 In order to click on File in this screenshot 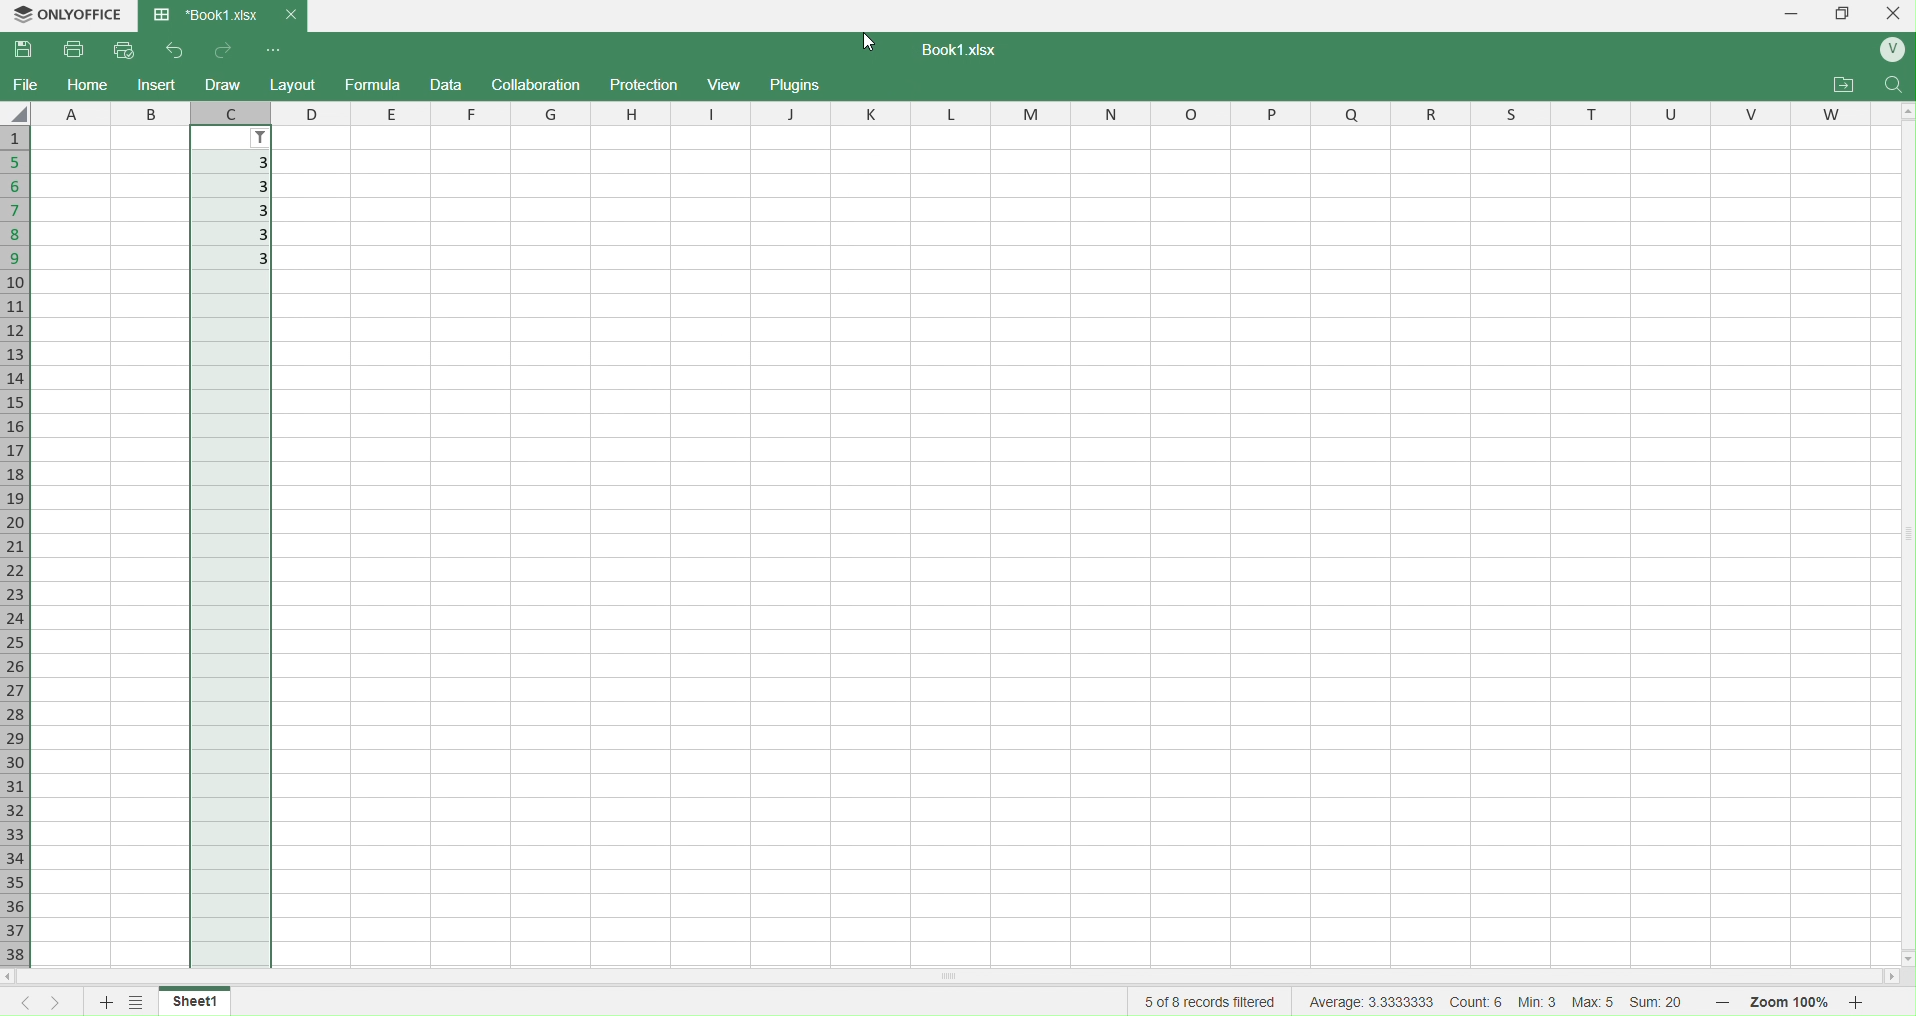, I will do `click(26, 83)`.